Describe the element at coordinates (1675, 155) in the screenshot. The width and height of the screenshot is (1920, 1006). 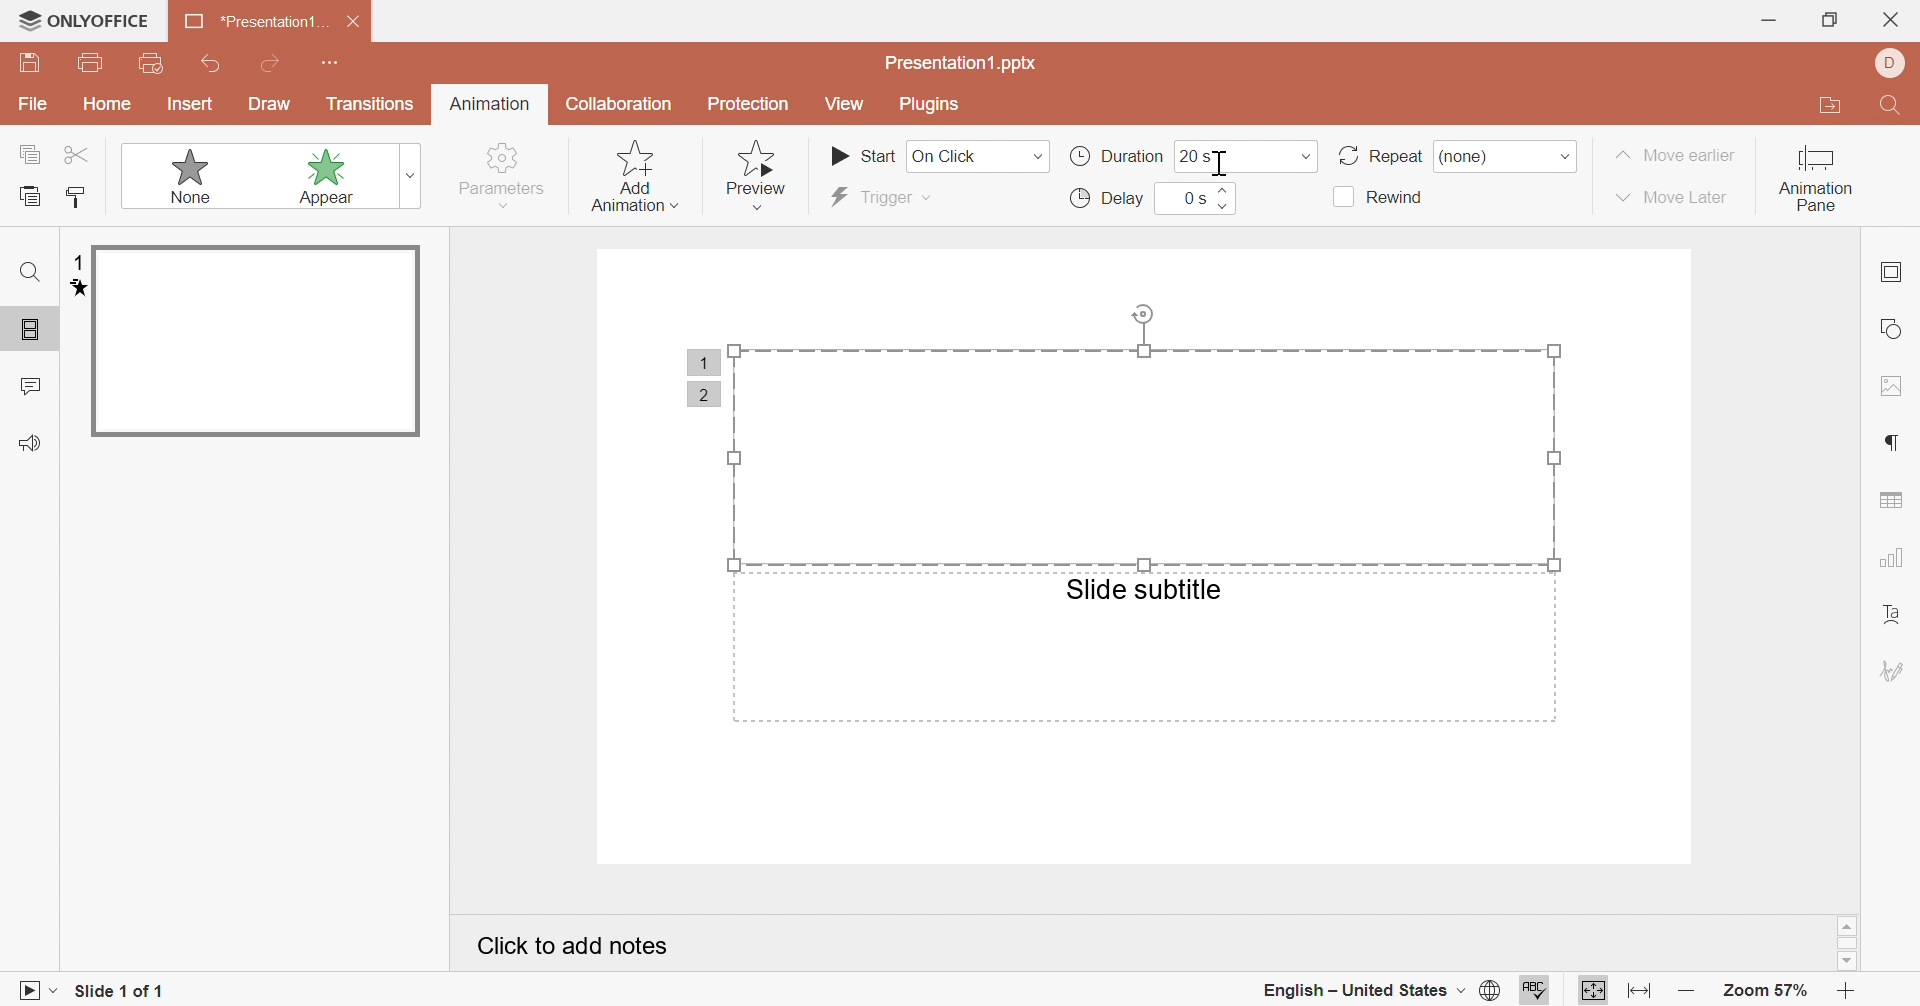
I see `move earlier` at that location.